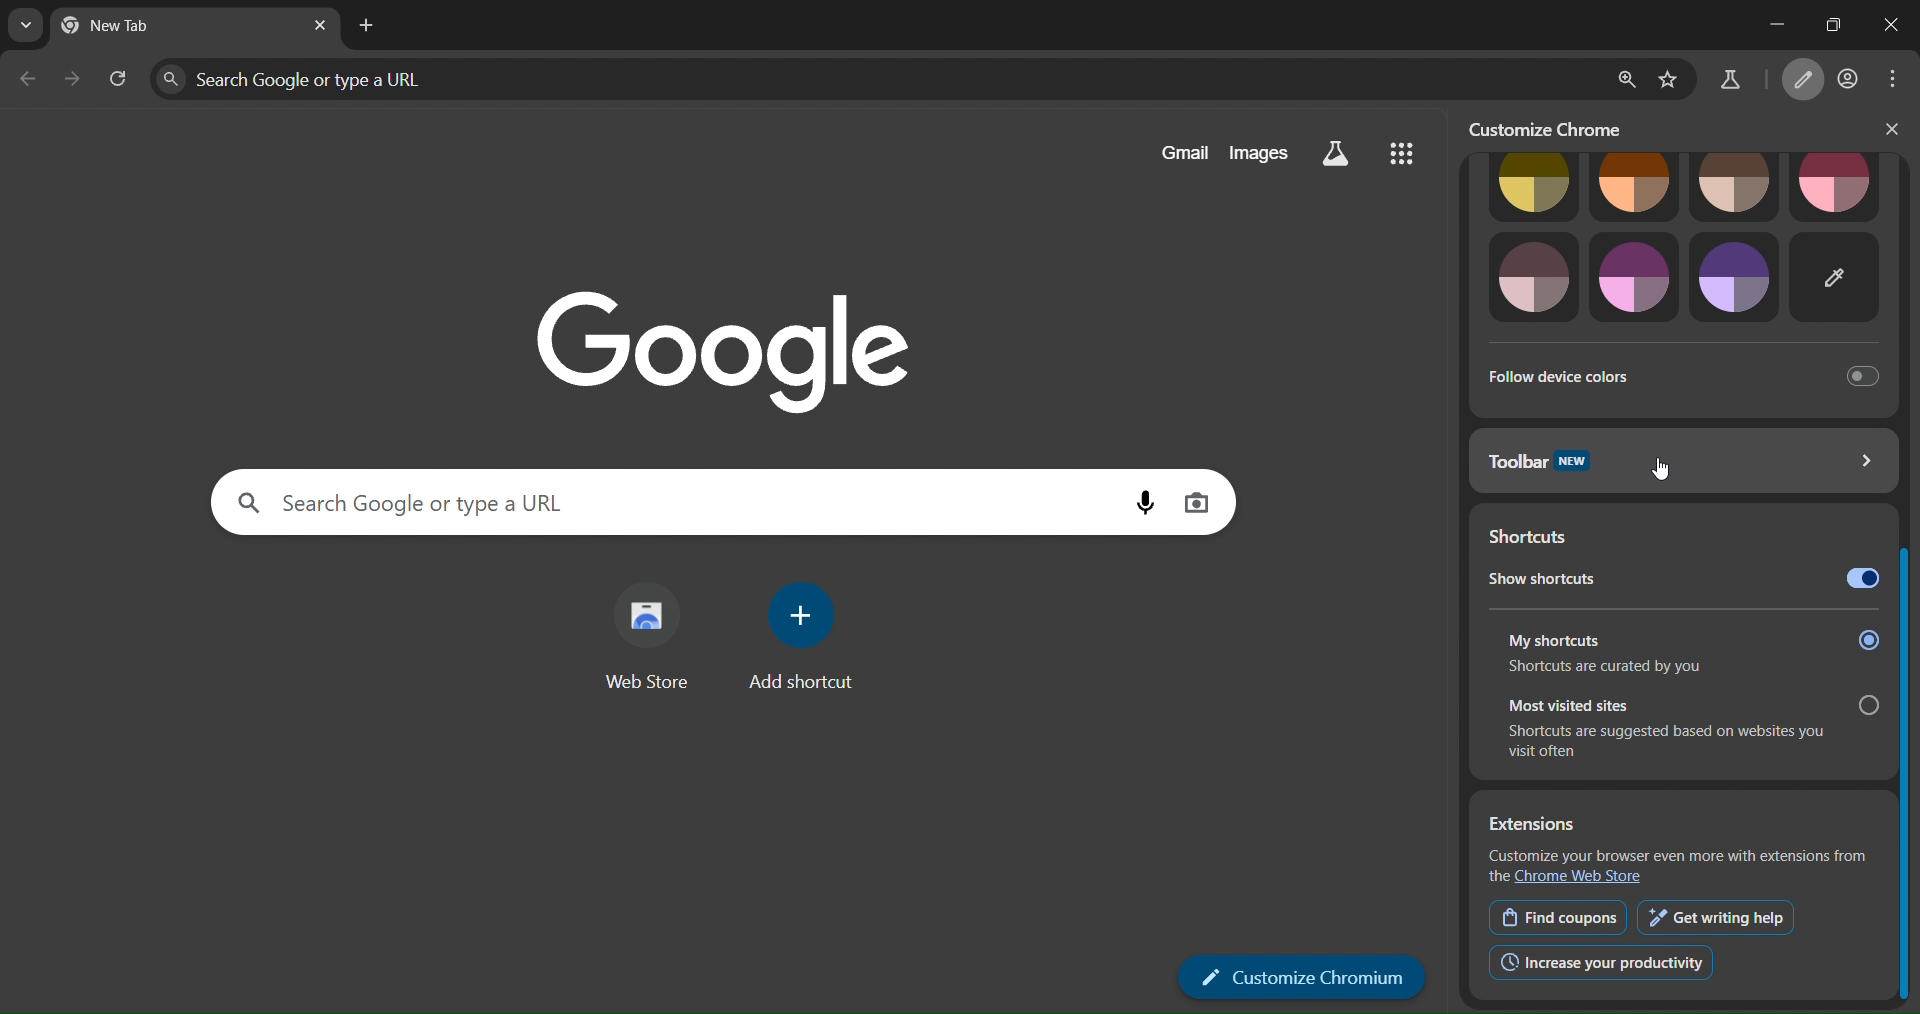 Image resolution: width=1920 pixels, height=1014 pixels. I want to click on Google logo, so click(719, 346).